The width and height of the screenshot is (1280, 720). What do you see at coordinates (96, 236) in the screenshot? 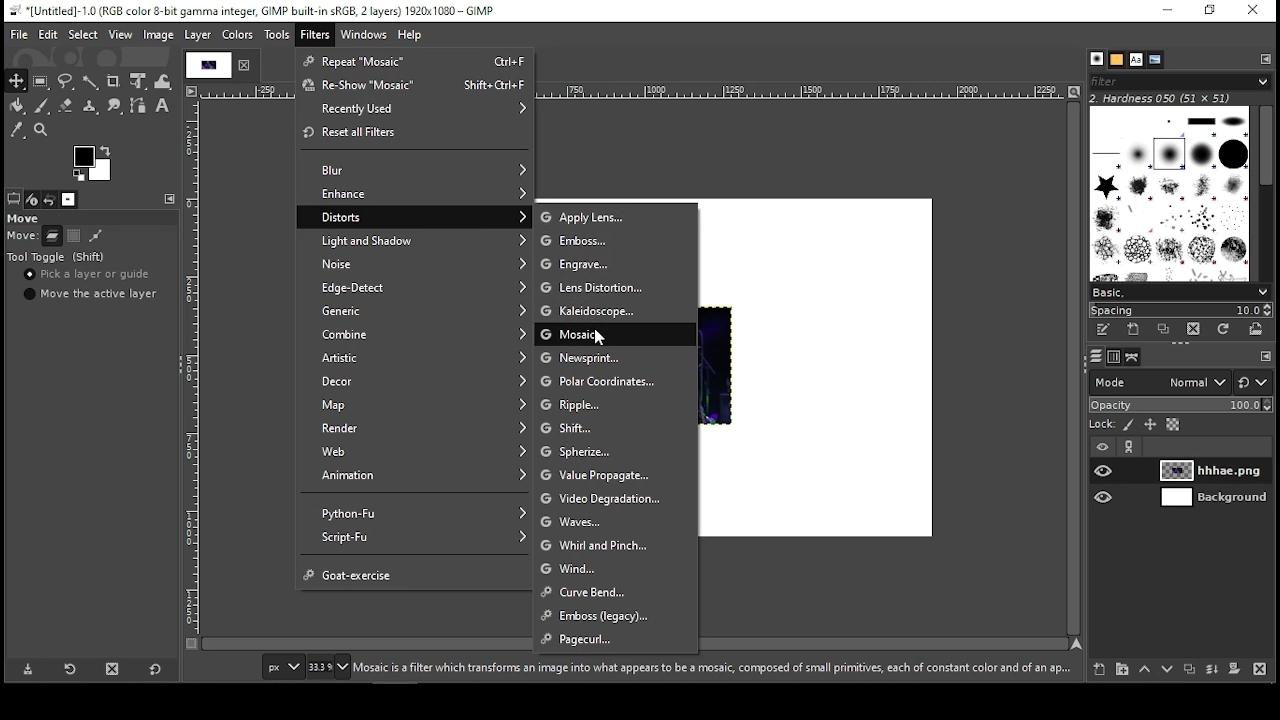
I see `move paths` at bounding box center [96, 236].